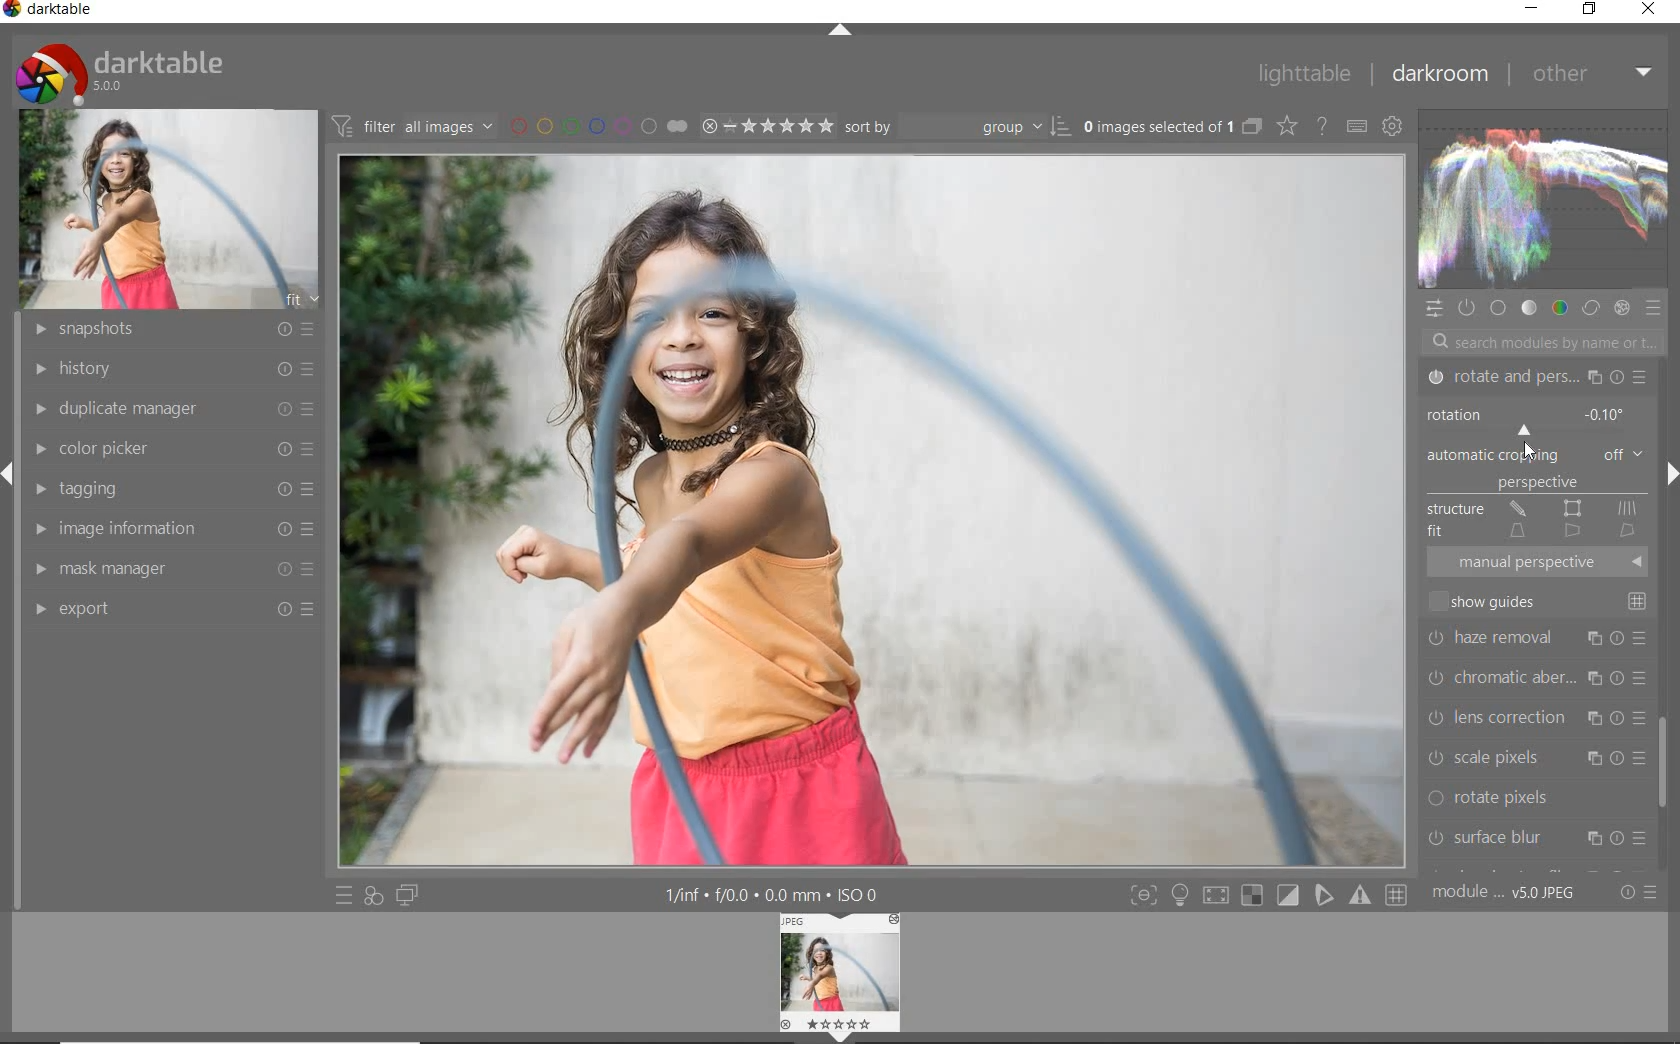 Image resolution: width=1680 pixels, height=1044 pixels. I want to click on scale pixels, so click(1530, 754).